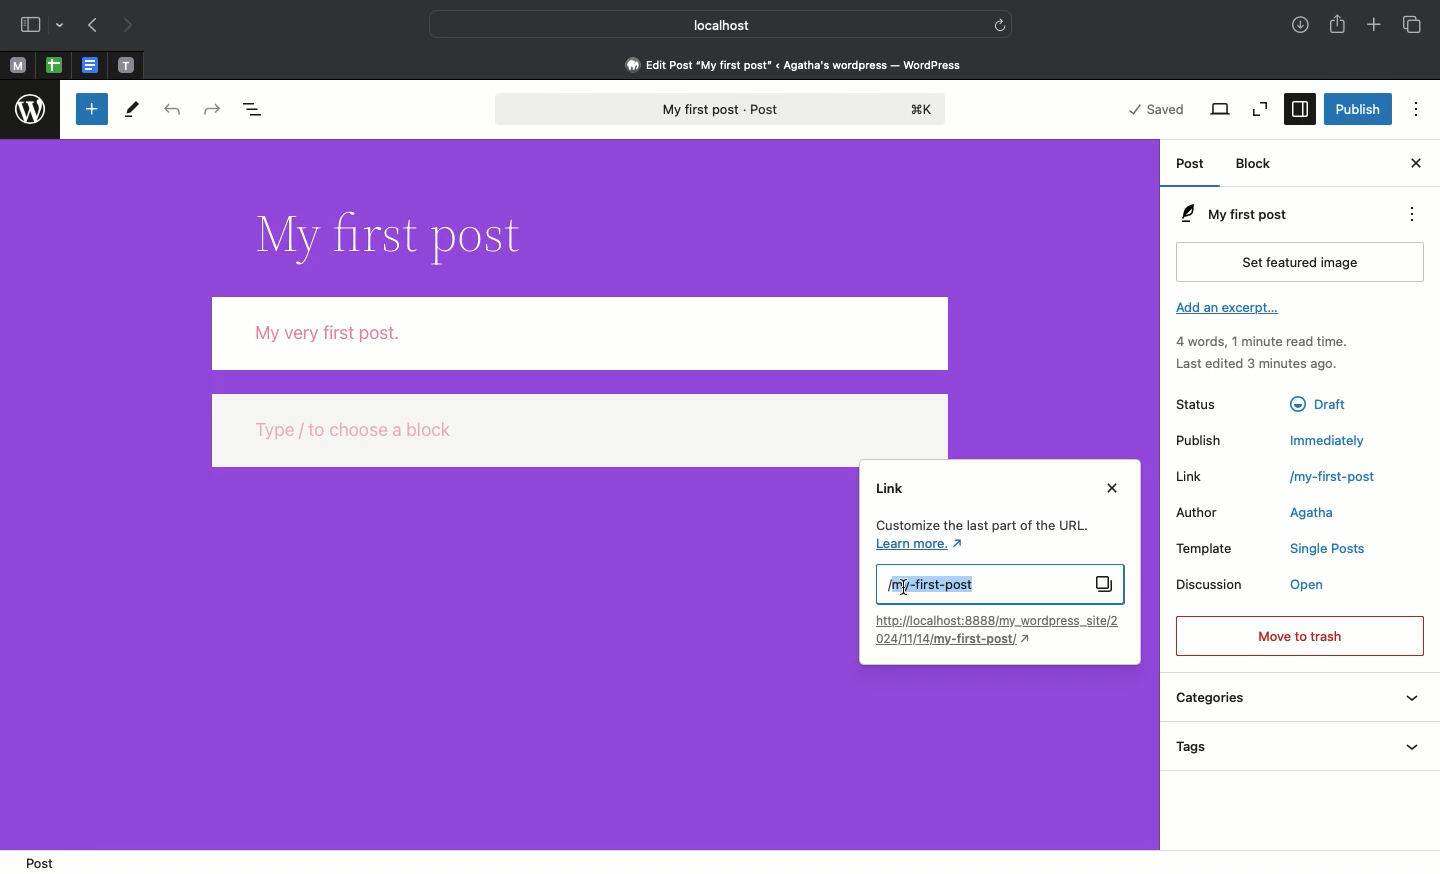  What do you see at coordinates (1417, 165) in the screenshot?
I see `Close` at bounding box center [1417, 165].